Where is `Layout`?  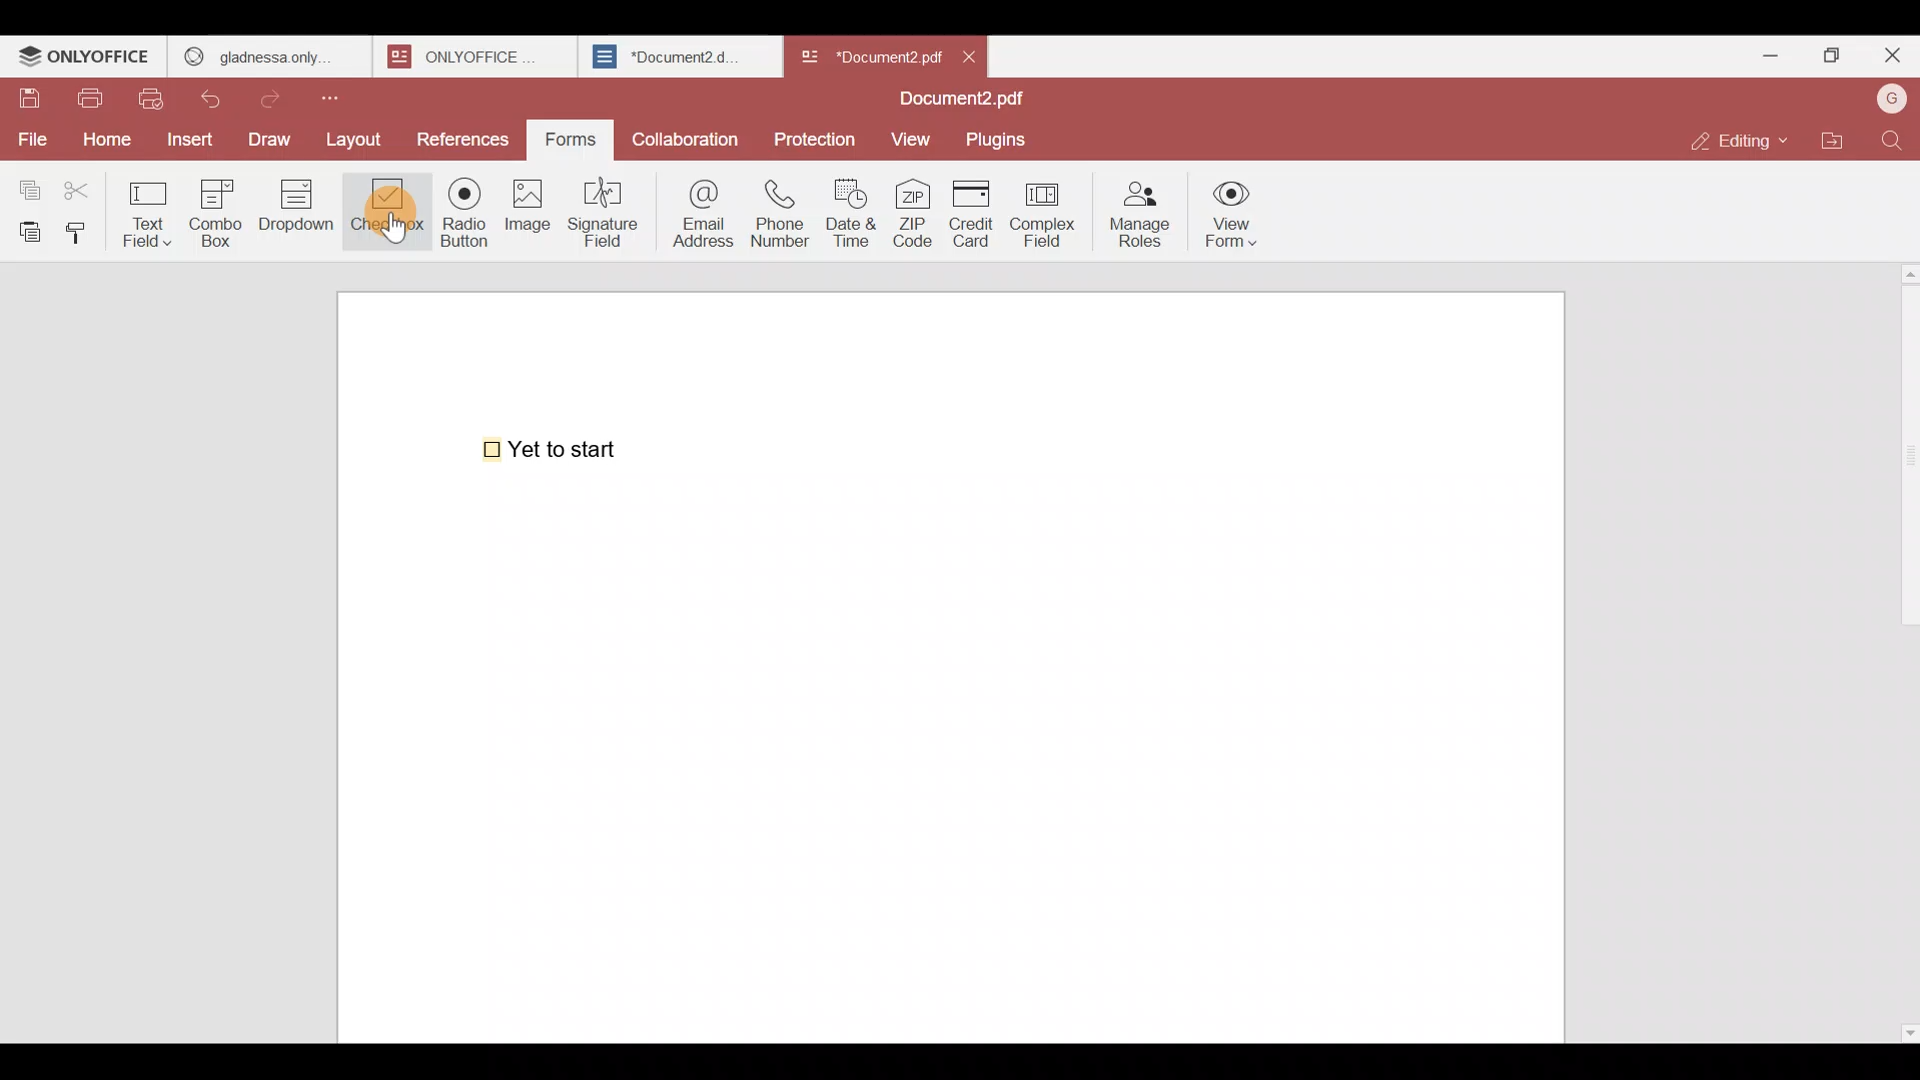 Layout is located at coordinates (362, 137).